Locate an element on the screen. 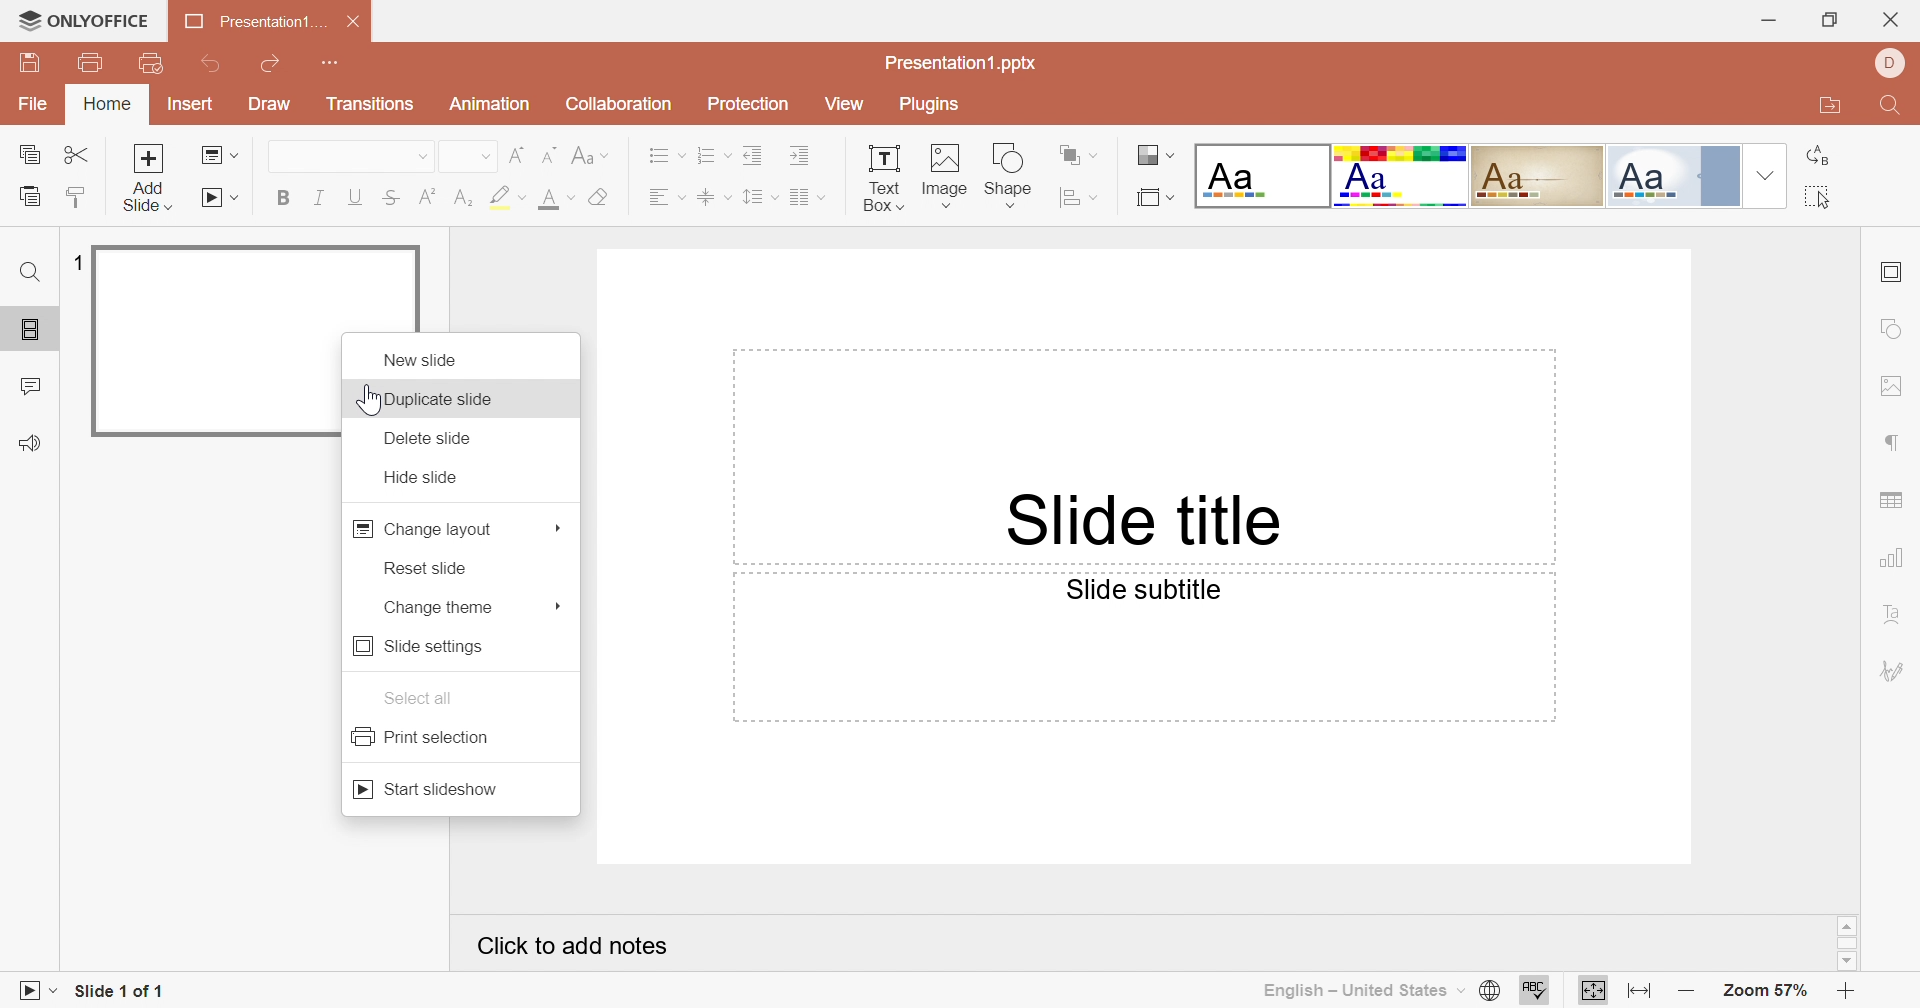 The image size is (1920, 1008). Strikethrough is located at coordinates (394, 193).